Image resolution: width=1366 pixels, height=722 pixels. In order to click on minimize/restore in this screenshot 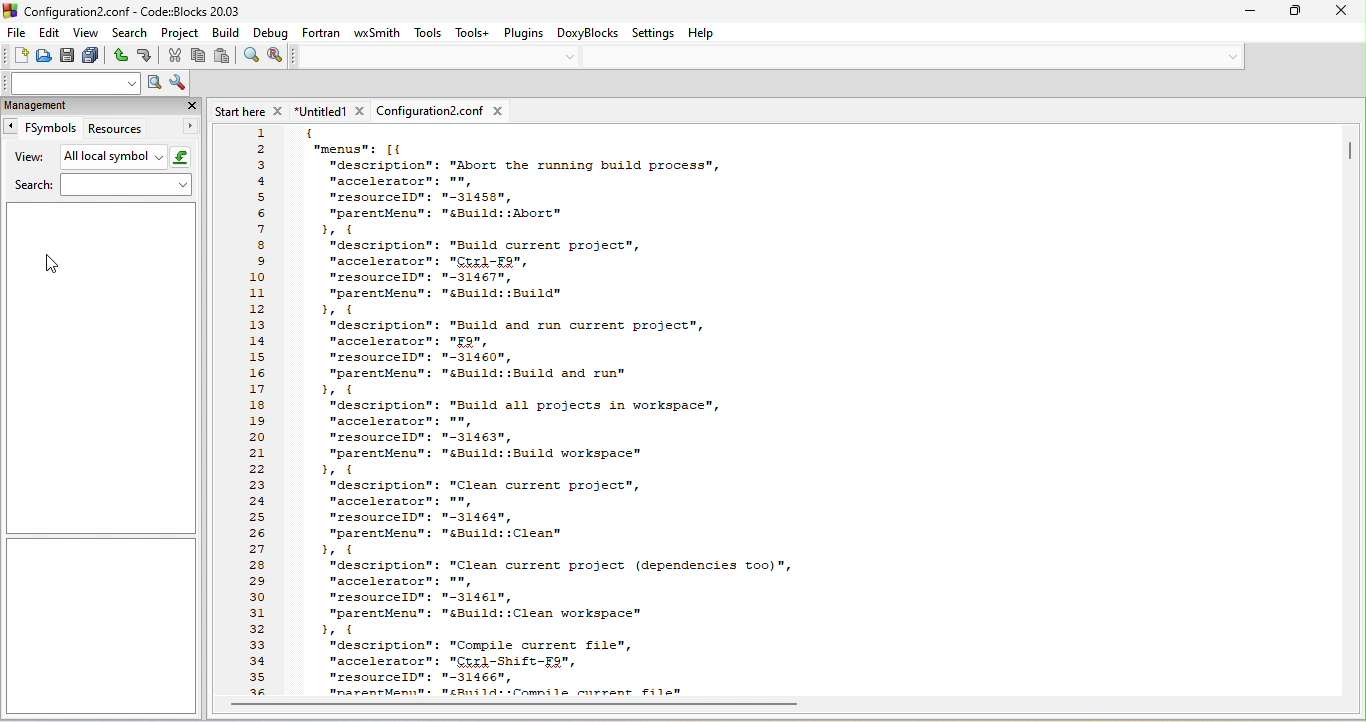, I will do `click(1294, 12)`.